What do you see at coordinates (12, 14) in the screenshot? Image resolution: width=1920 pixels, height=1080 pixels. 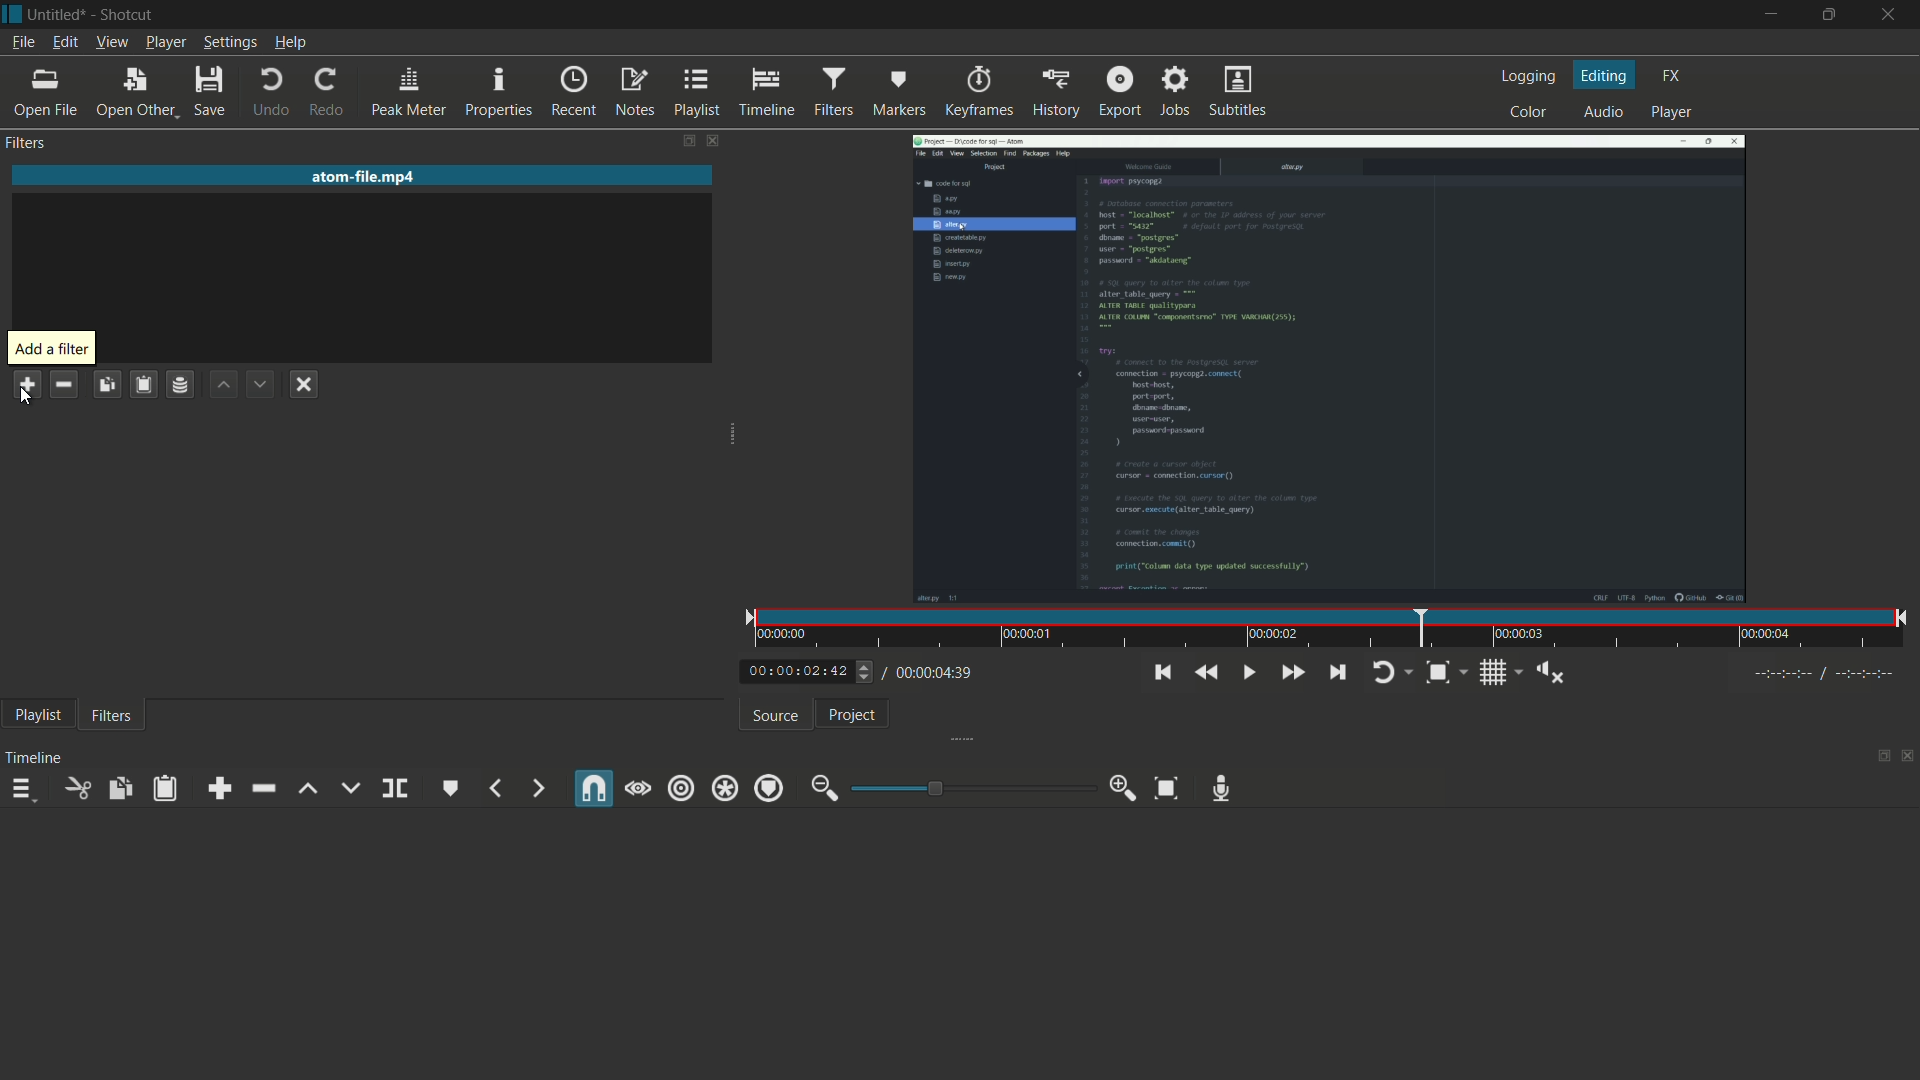 I see `app icon` at bounding box center [12, 14].